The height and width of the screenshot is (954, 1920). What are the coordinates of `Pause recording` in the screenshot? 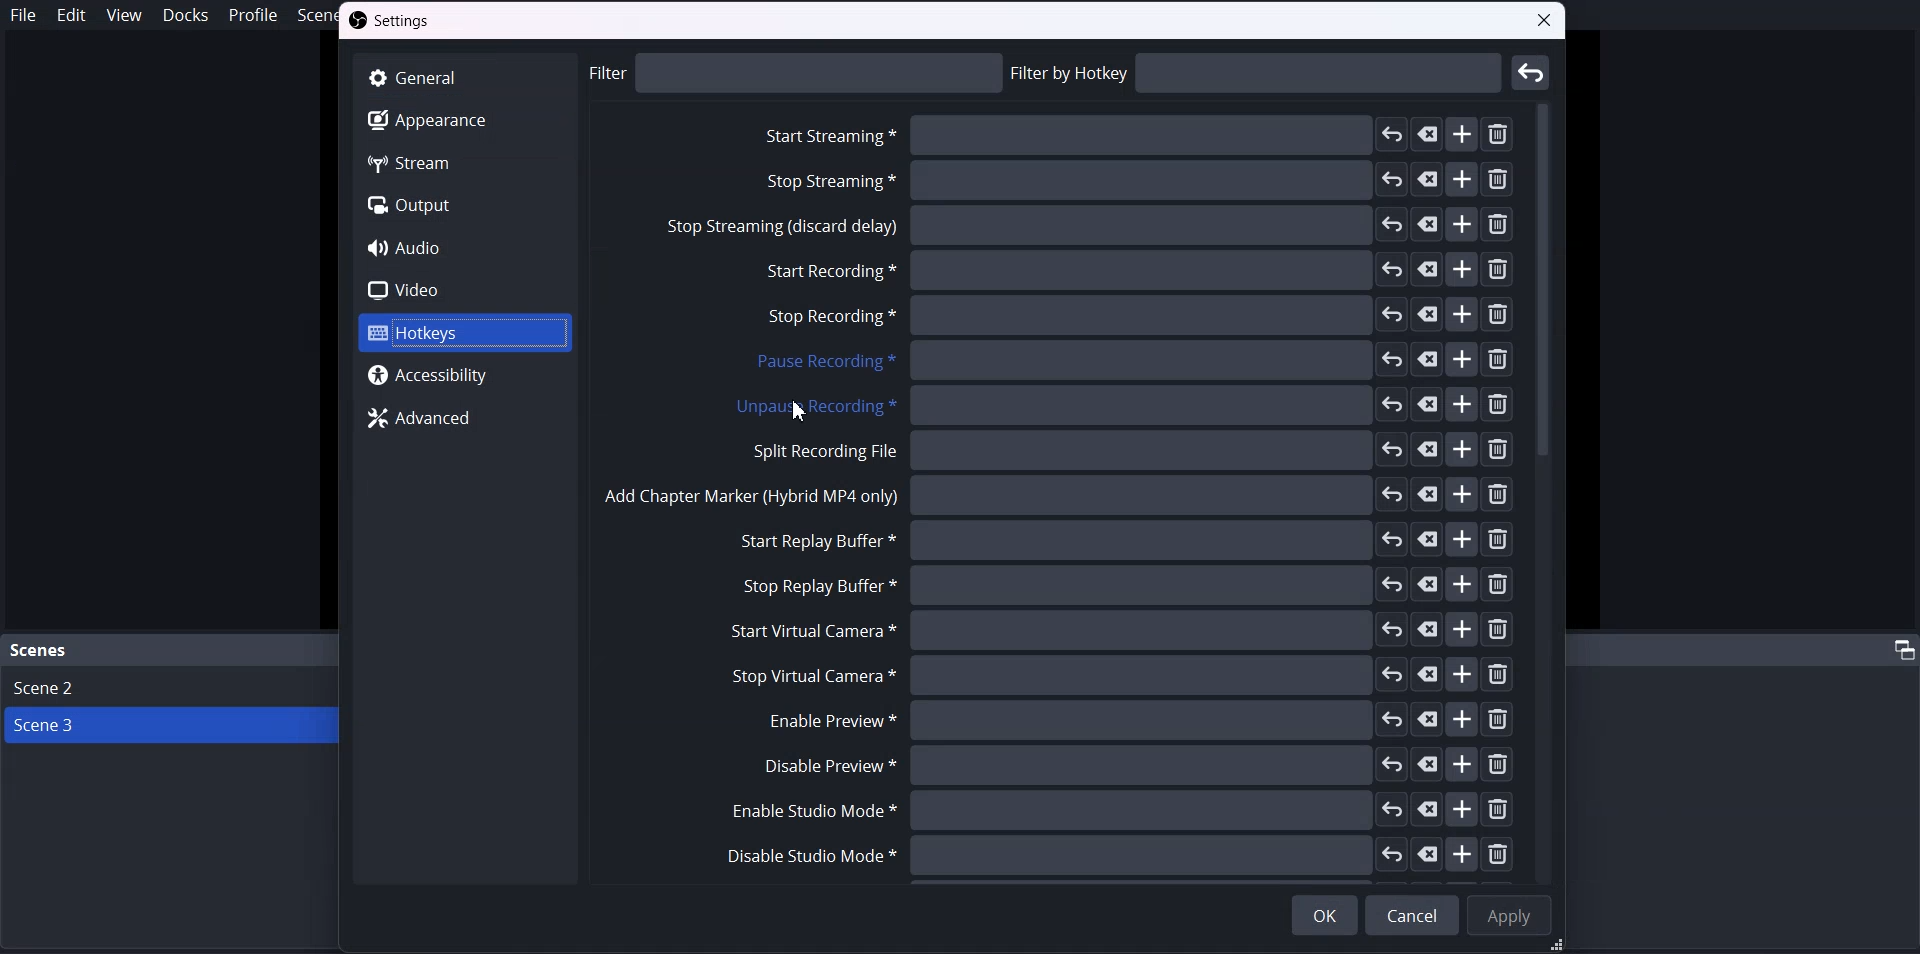 It's located at (1137, 361).